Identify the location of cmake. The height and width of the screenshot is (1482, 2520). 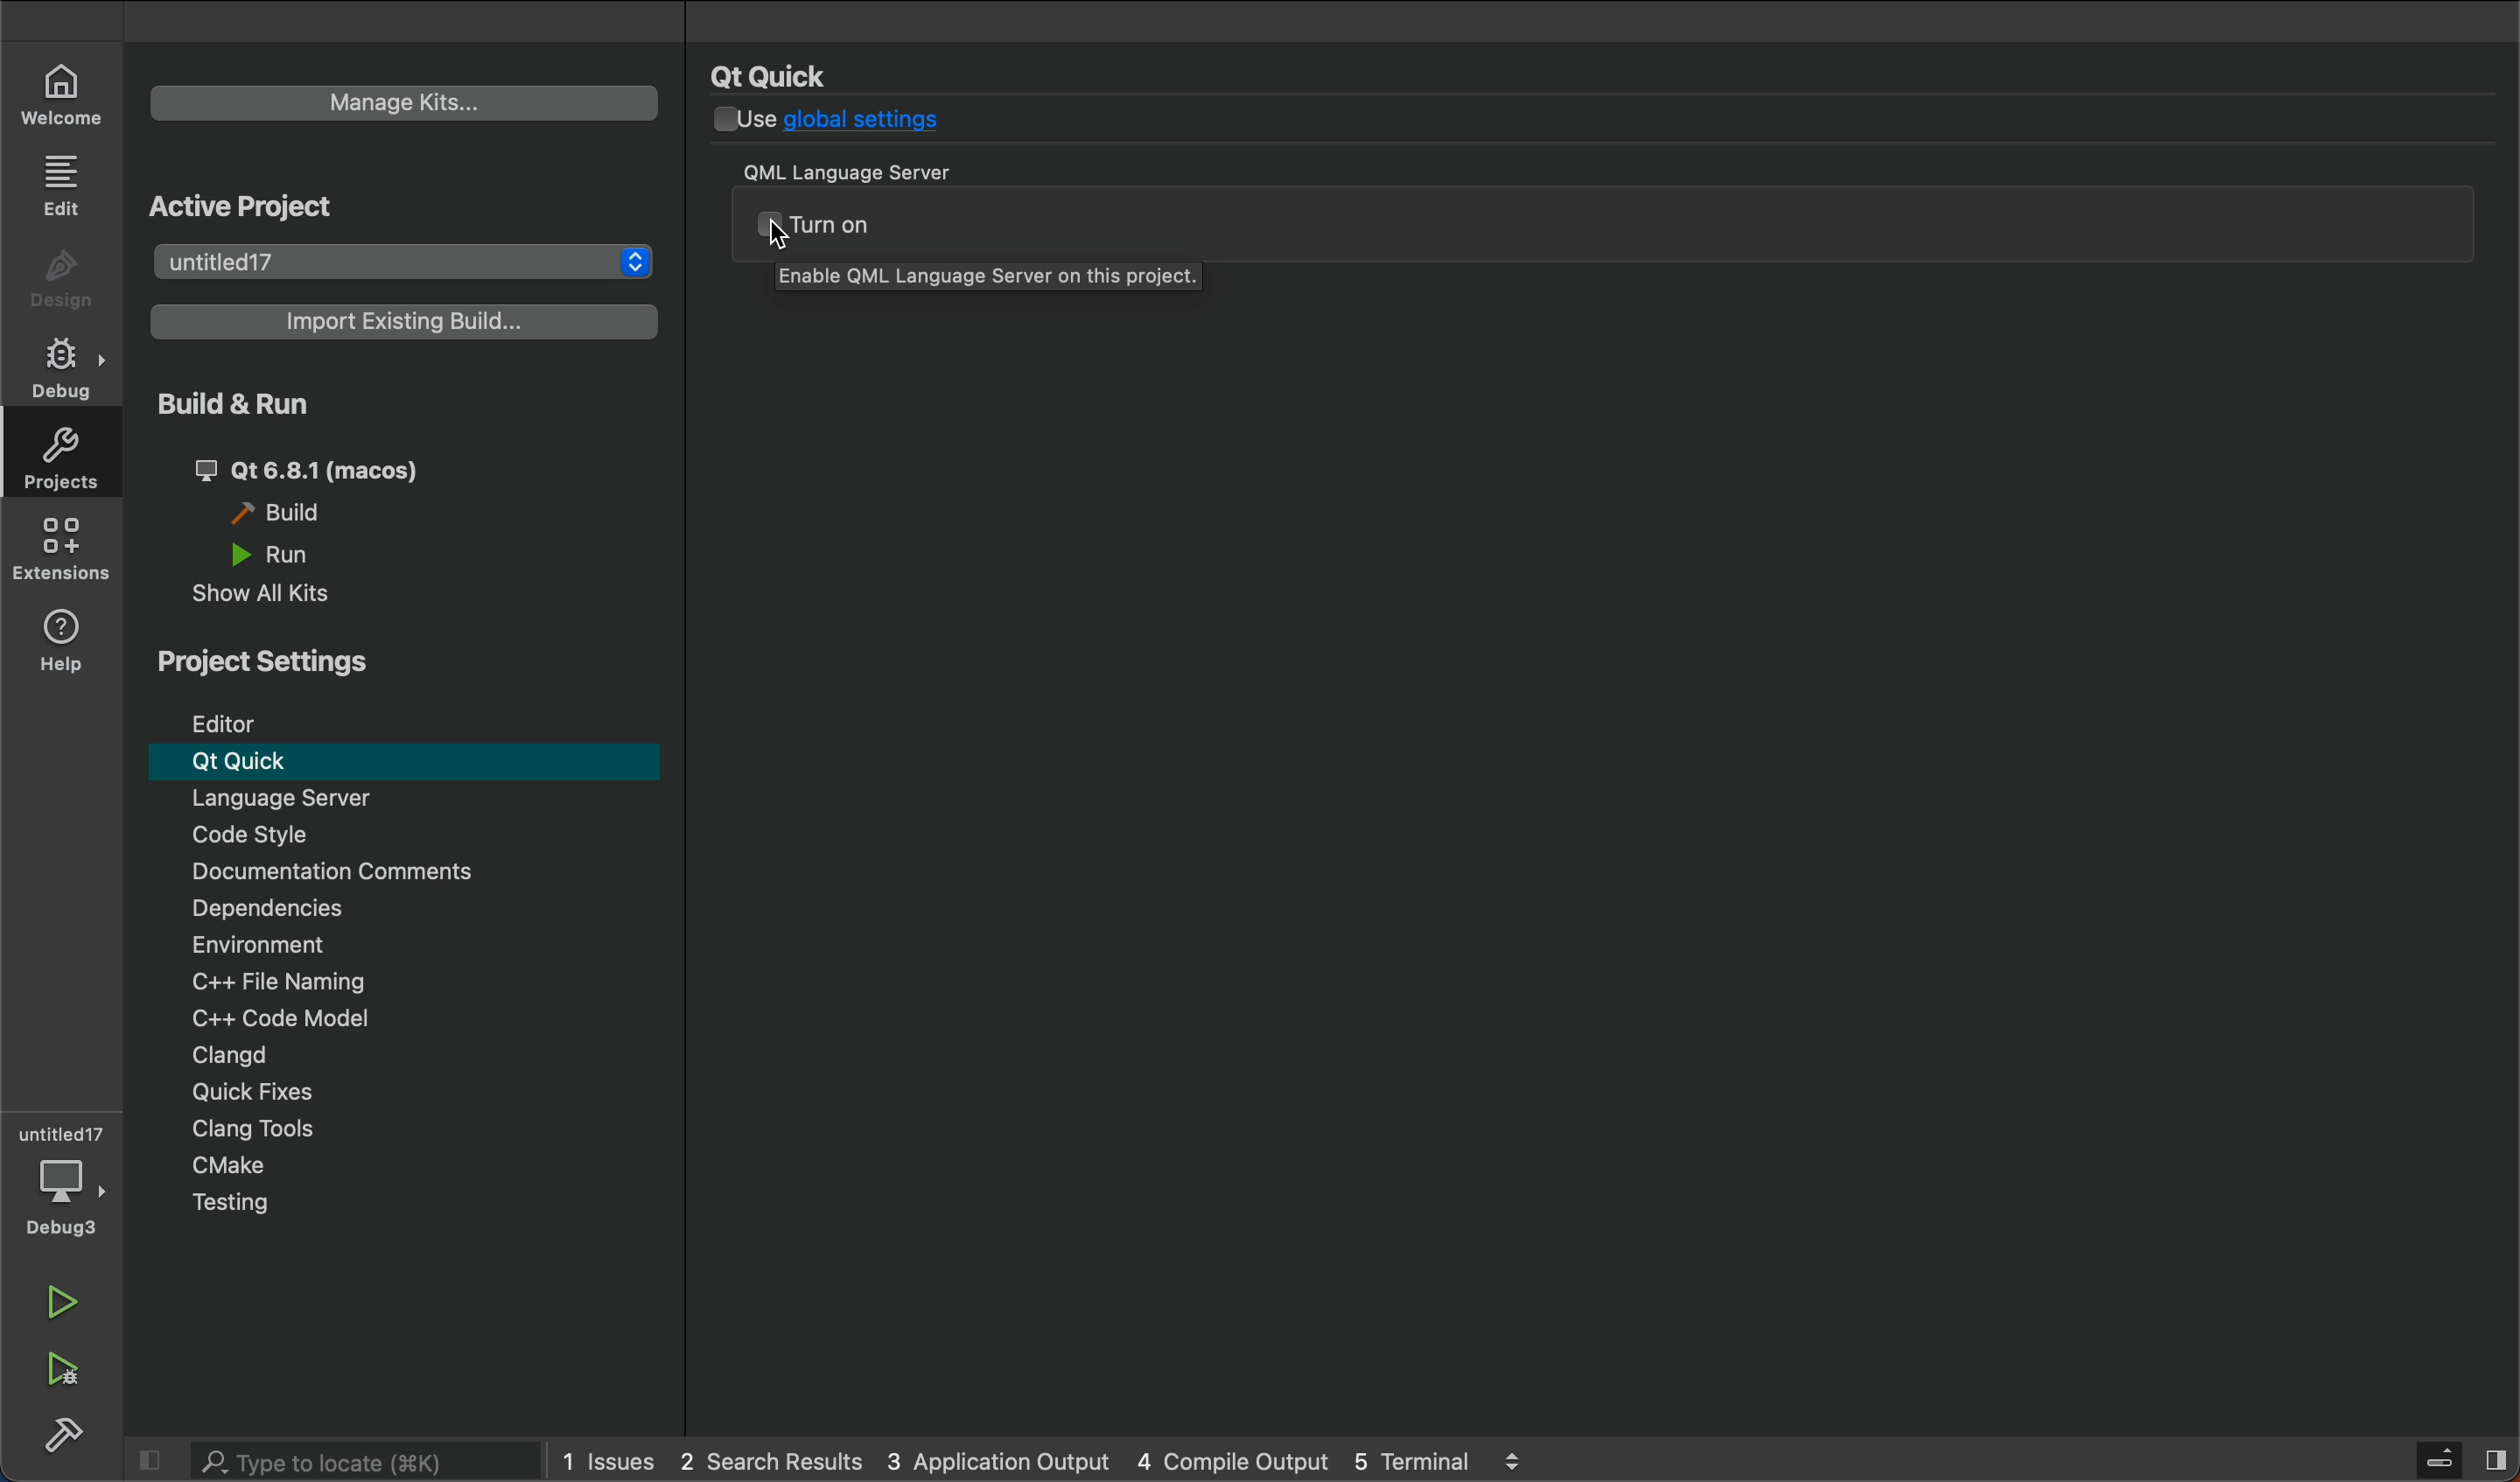
(419, 1166).